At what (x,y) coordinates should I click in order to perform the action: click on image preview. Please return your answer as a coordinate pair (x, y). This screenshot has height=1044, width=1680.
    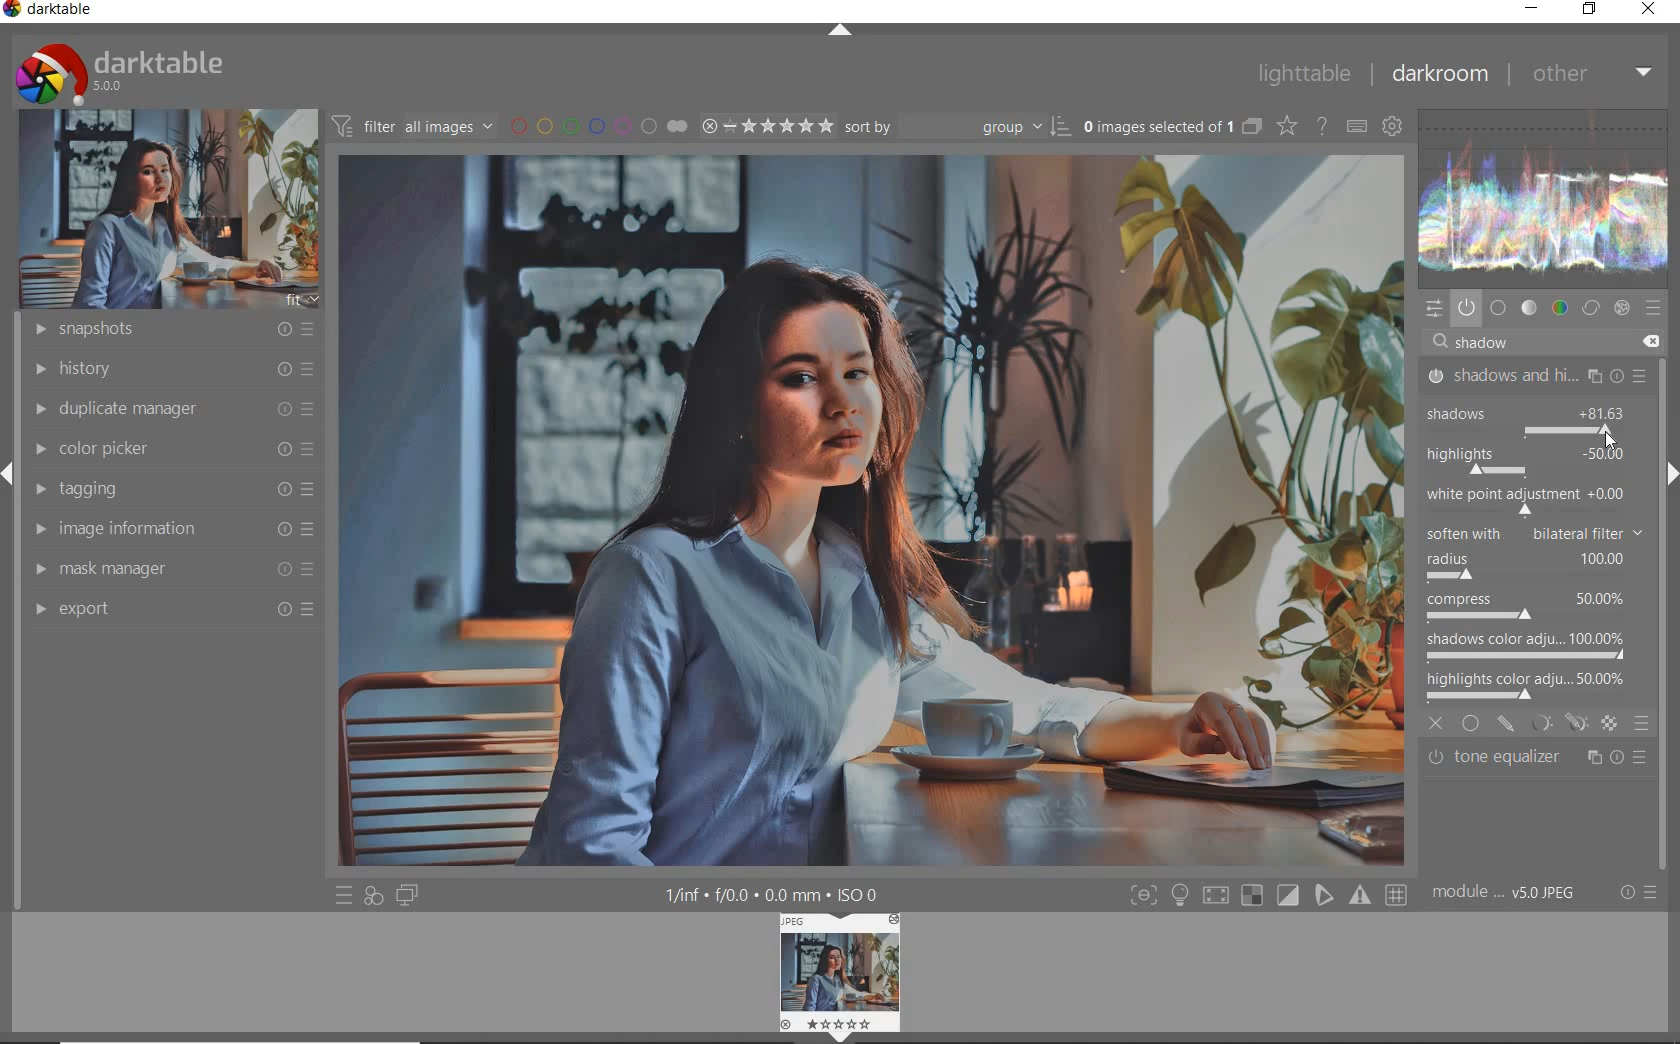
    Looking at the image, I should click on (868, 967).